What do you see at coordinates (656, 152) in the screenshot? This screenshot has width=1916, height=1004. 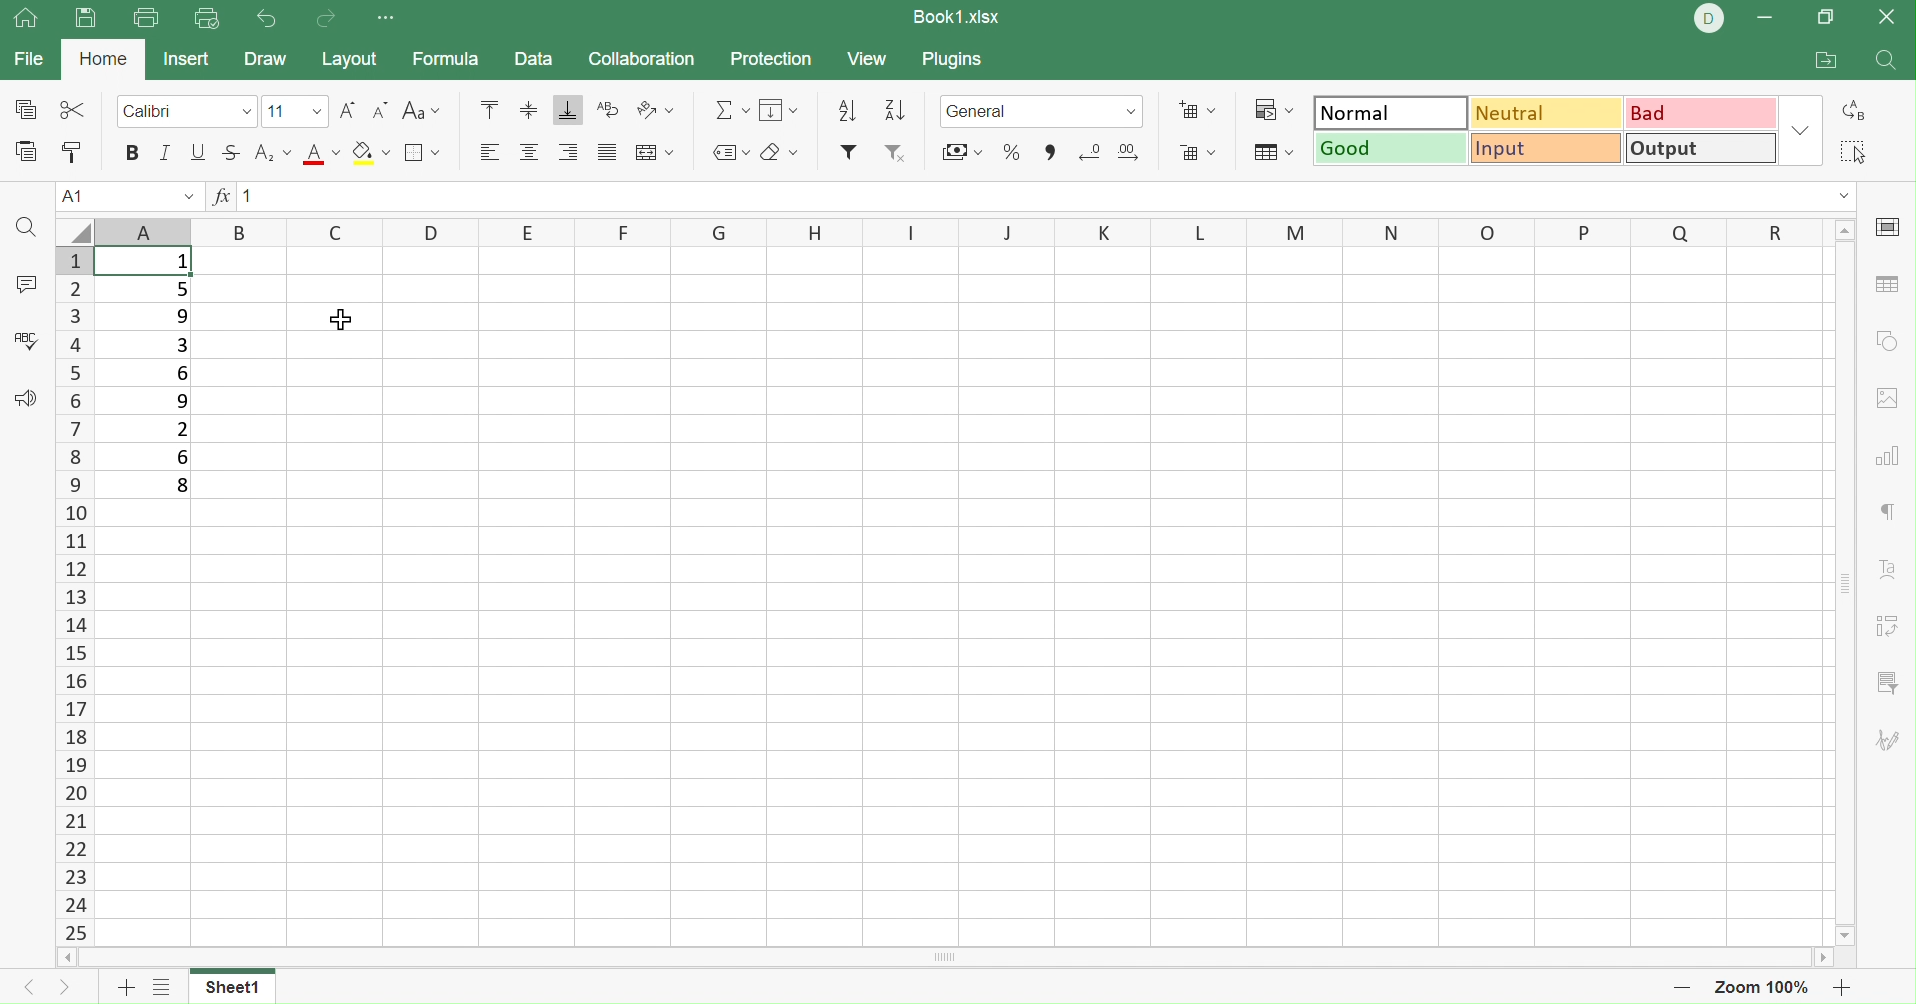 I see `Merge and ceter` at bounding box center [656, 152].